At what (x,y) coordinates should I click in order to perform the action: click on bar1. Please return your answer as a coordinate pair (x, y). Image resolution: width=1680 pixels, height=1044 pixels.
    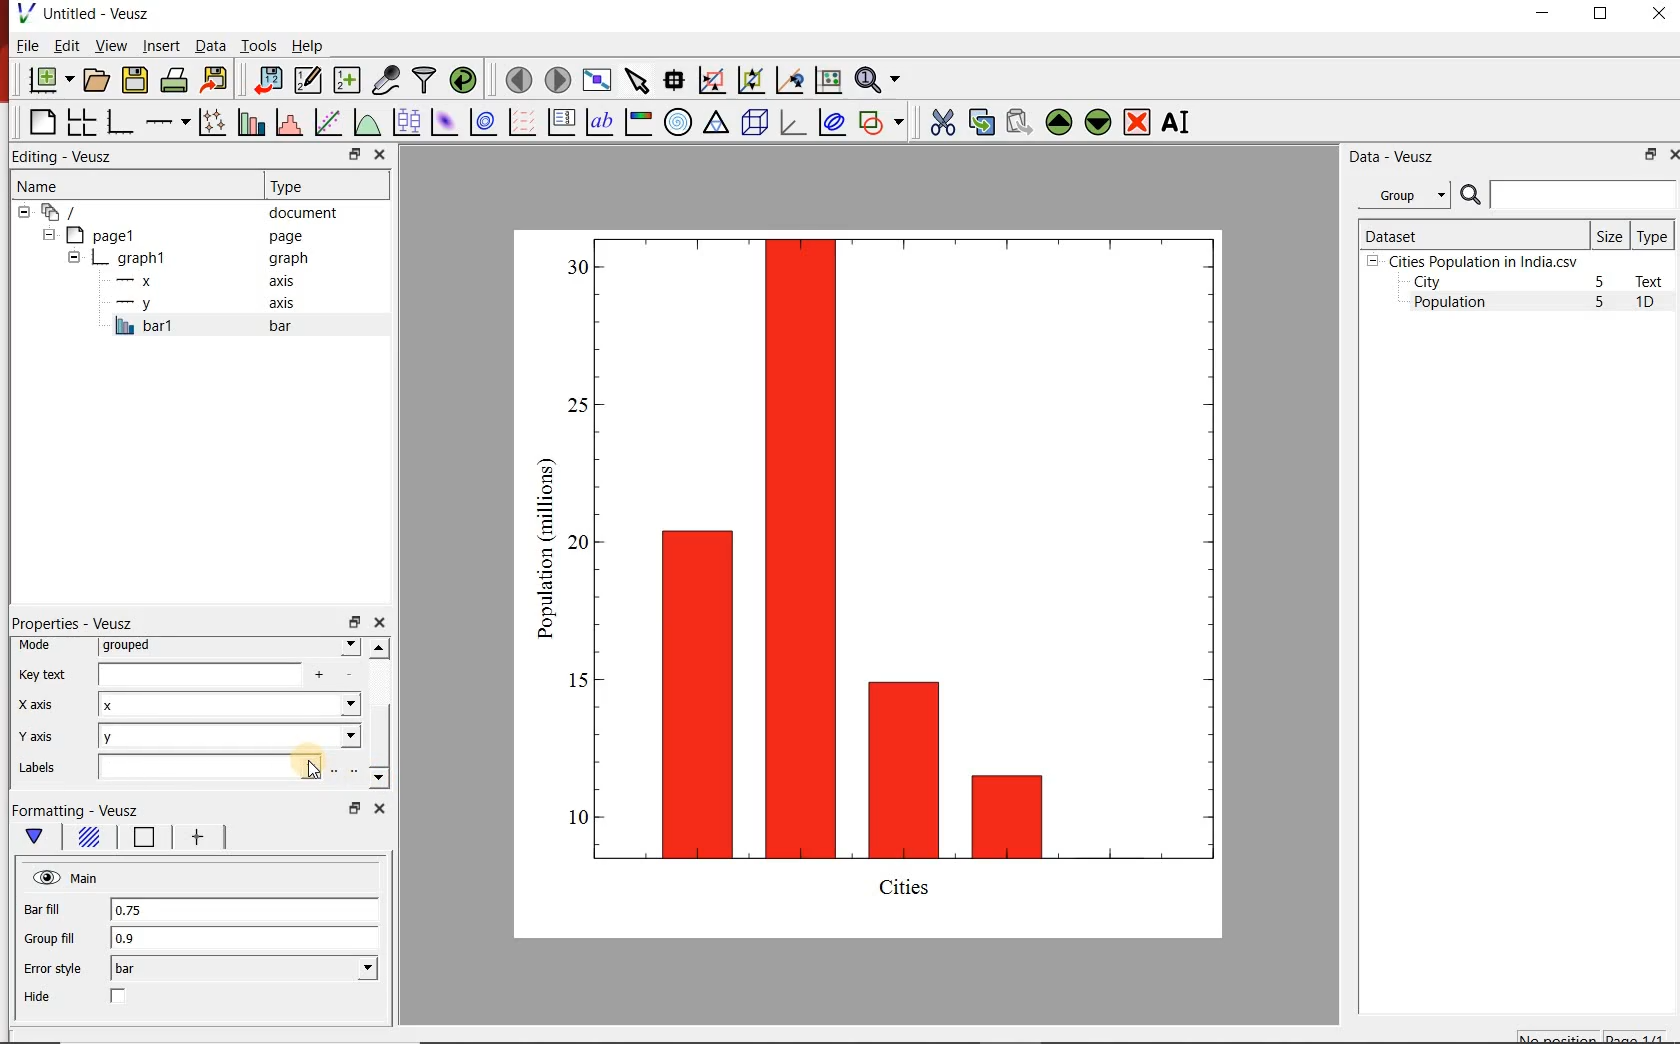
    Looking at the image, I should click on (224, 326).